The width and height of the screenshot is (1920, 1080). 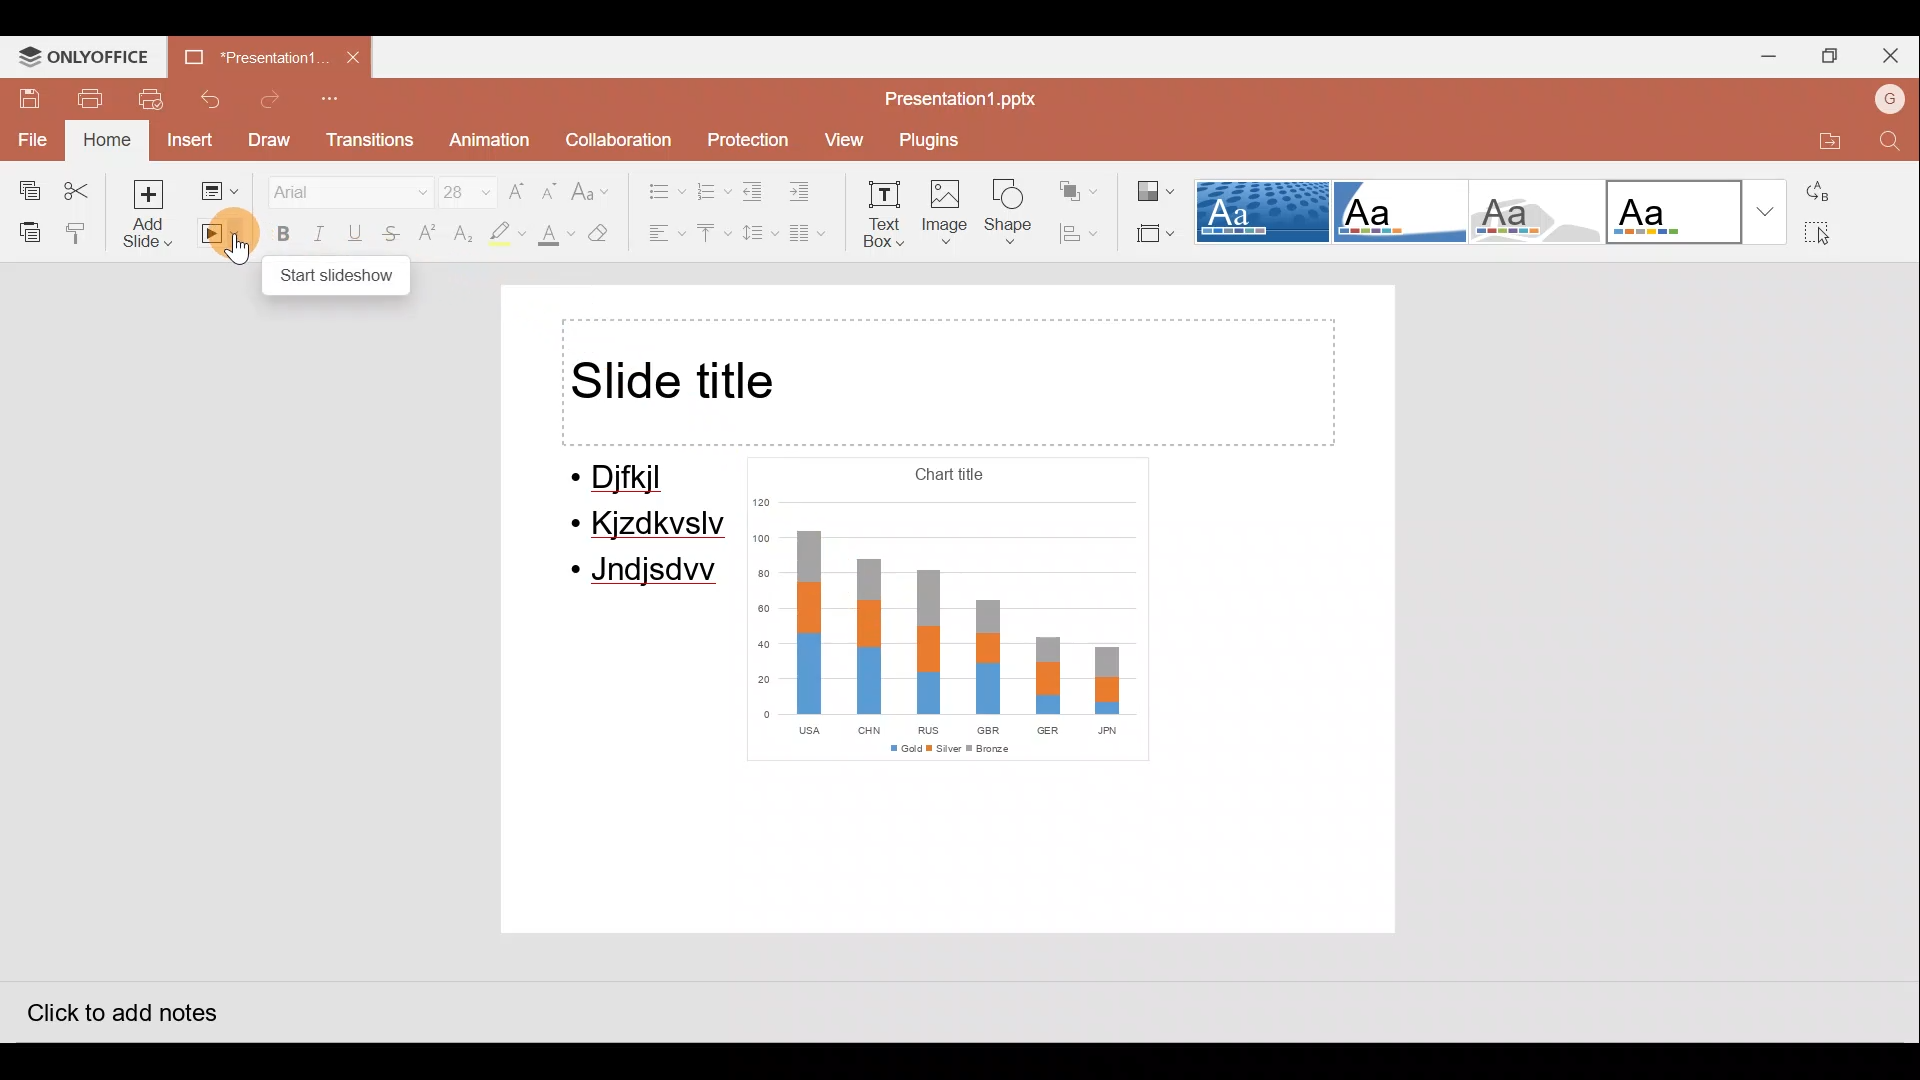 I want to click on Insert, so click(x=184, y=141).